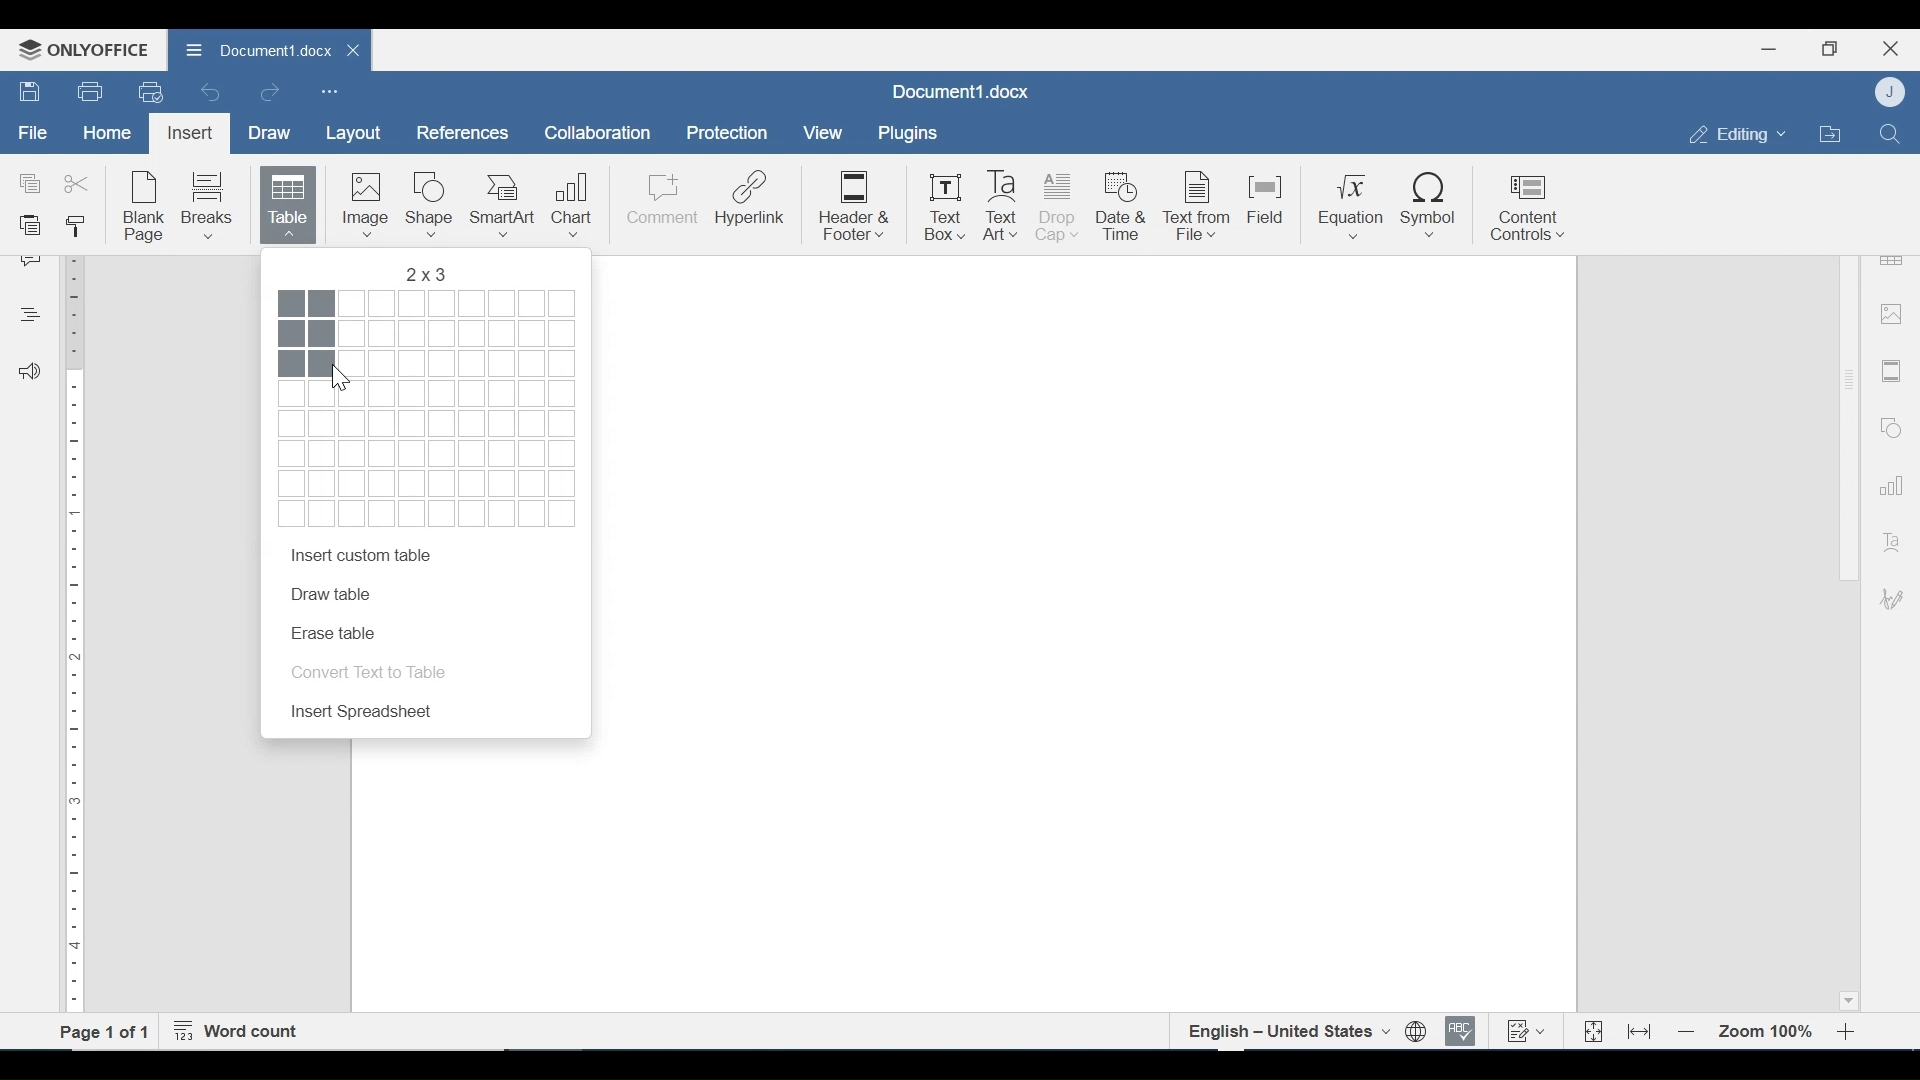 The width and height of the screenshot is (1920, 1080). What do you see at coordinates (599, 133) in the screenshot?
I see `Collaboration` at bounding box center [599, 133].